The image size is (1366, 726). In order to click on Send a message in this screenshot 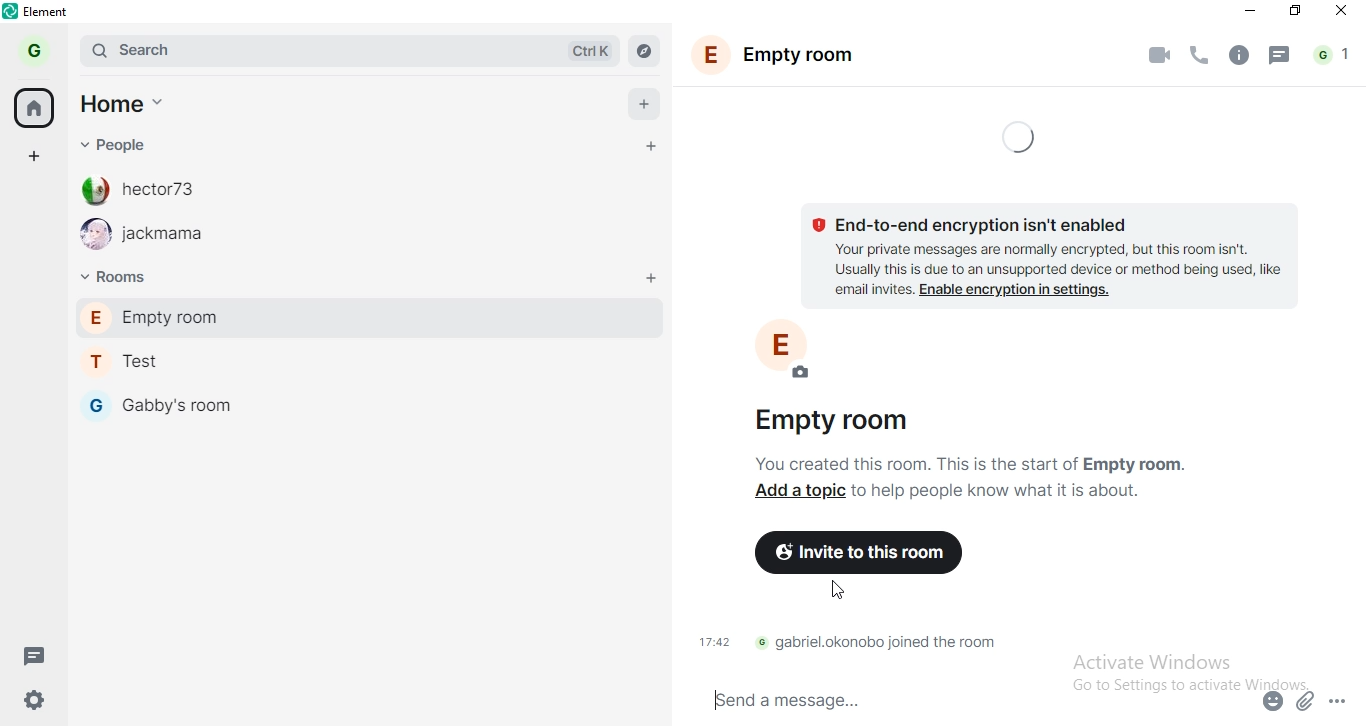, I will do `click(789, 700)`.